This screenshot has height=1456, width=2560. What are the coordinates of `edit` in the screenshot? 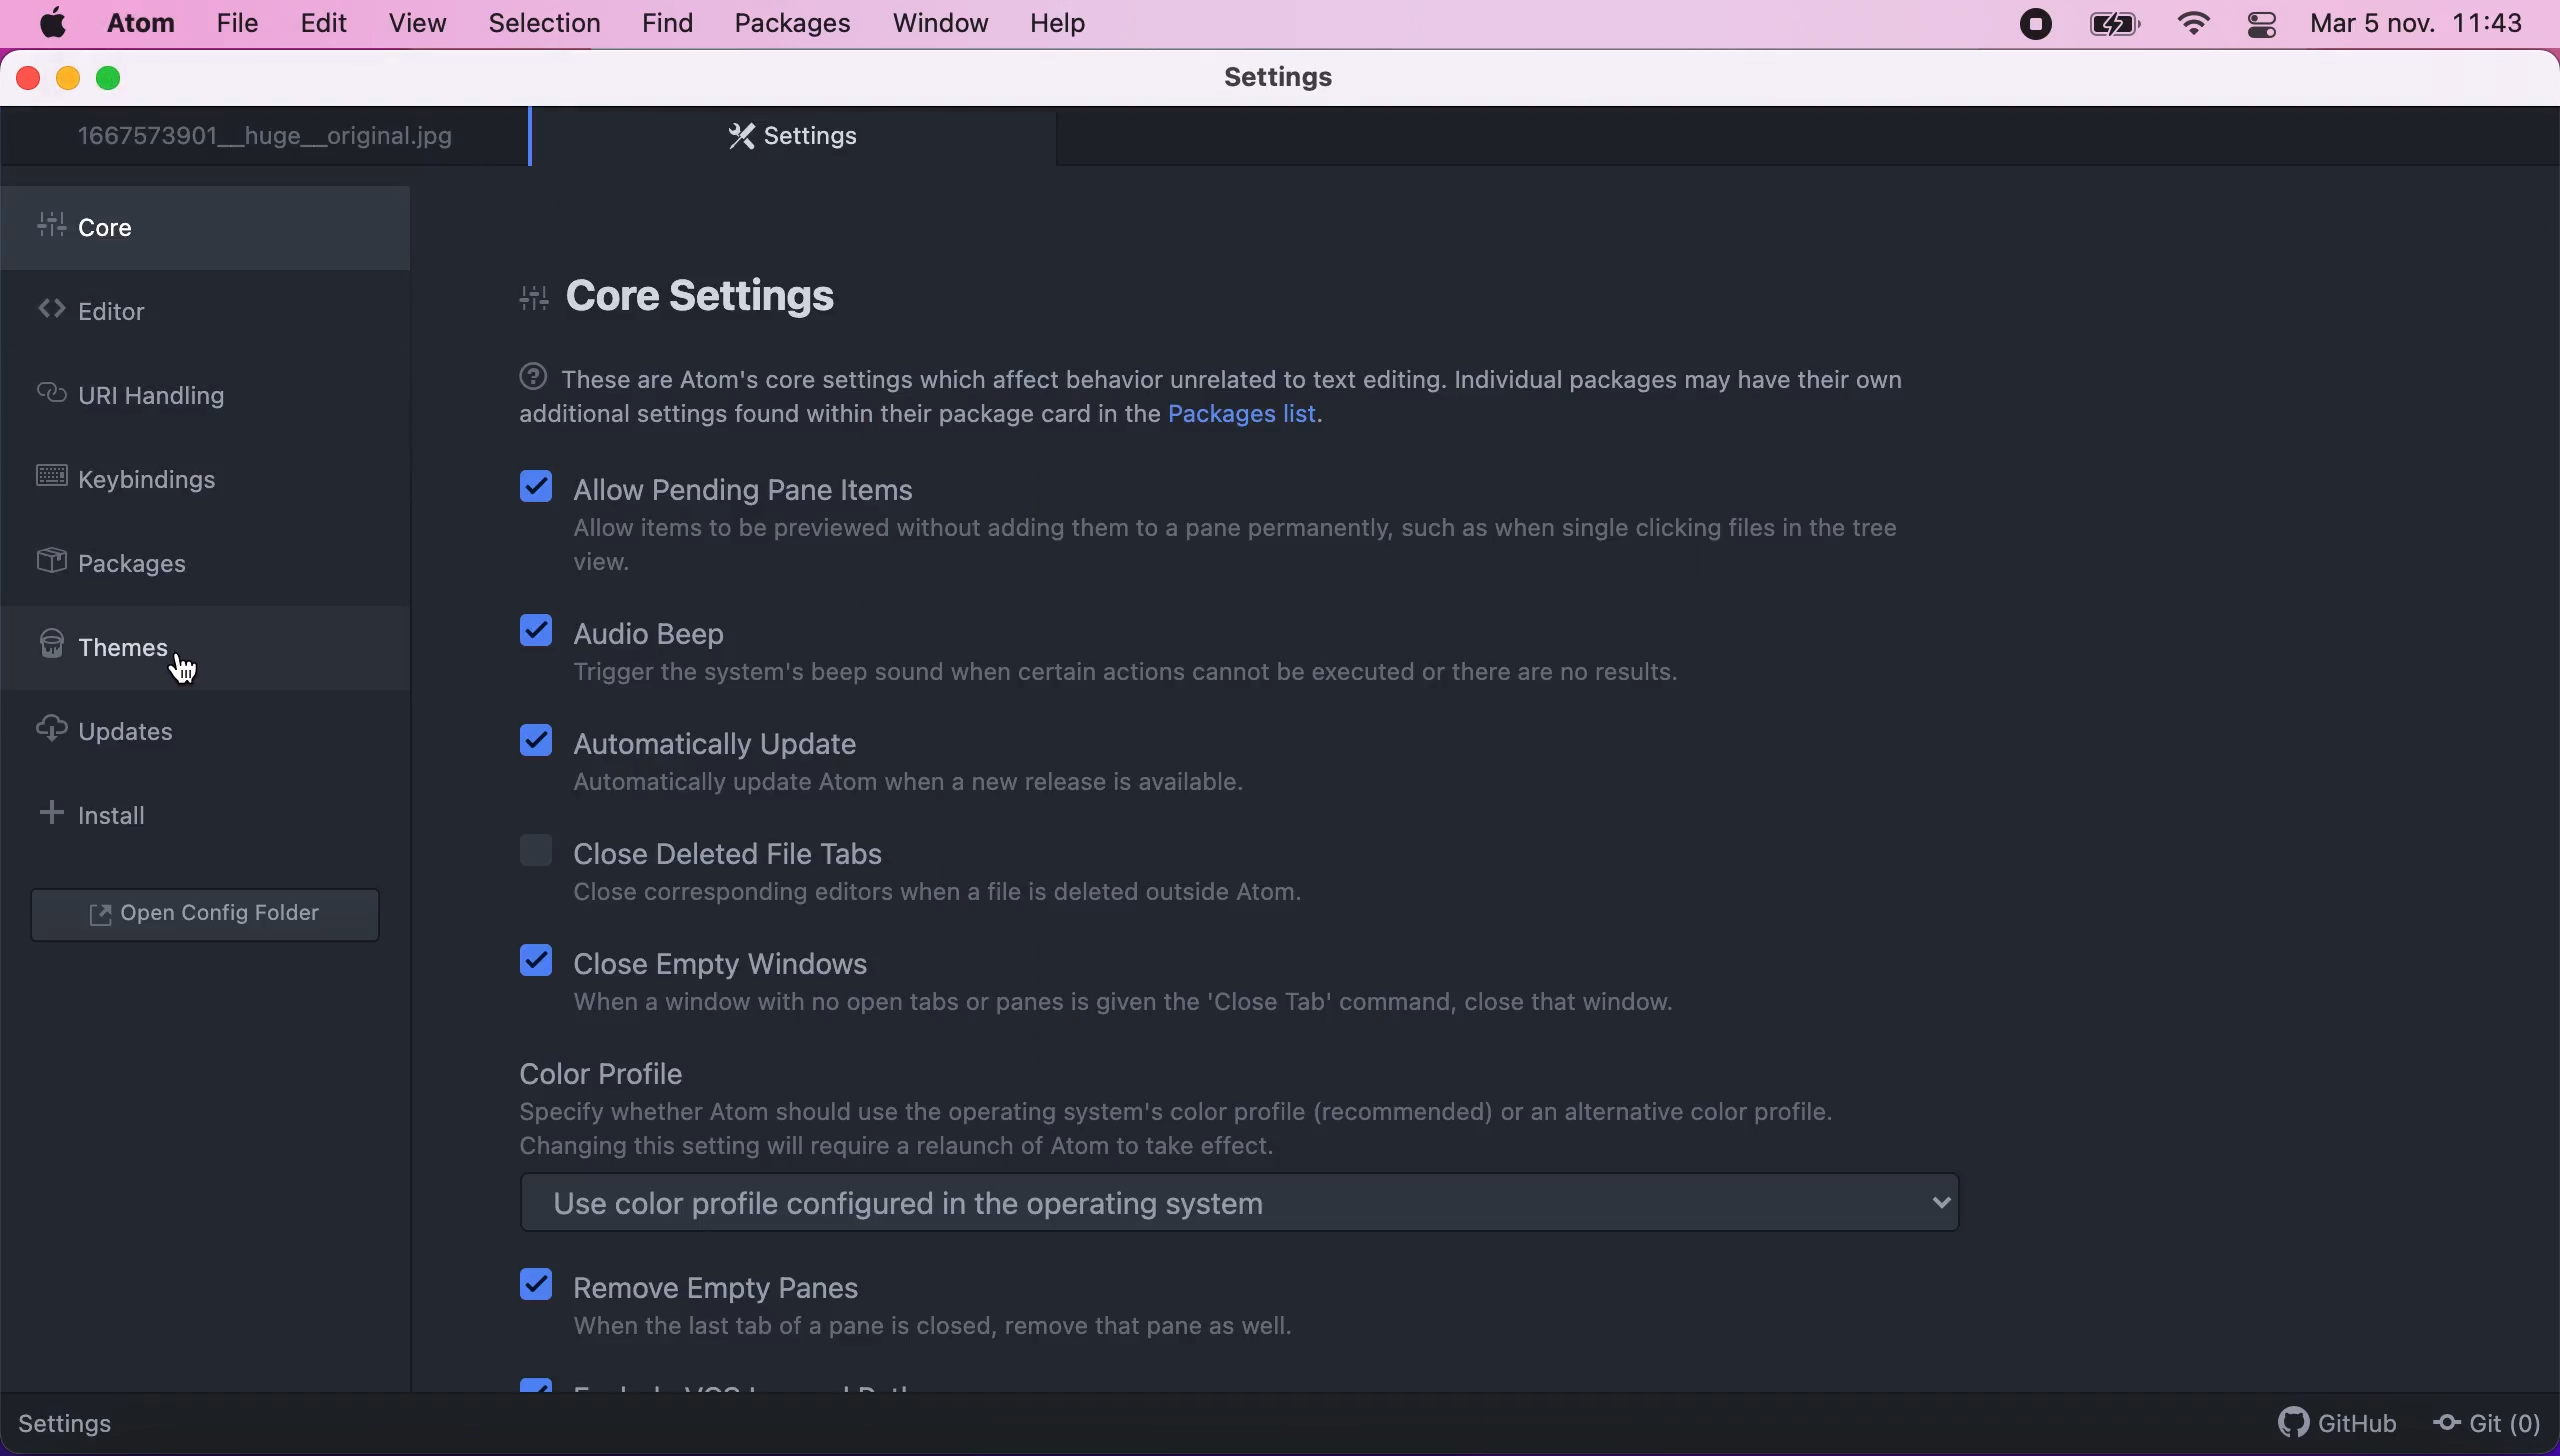 It's located at (323, 22).